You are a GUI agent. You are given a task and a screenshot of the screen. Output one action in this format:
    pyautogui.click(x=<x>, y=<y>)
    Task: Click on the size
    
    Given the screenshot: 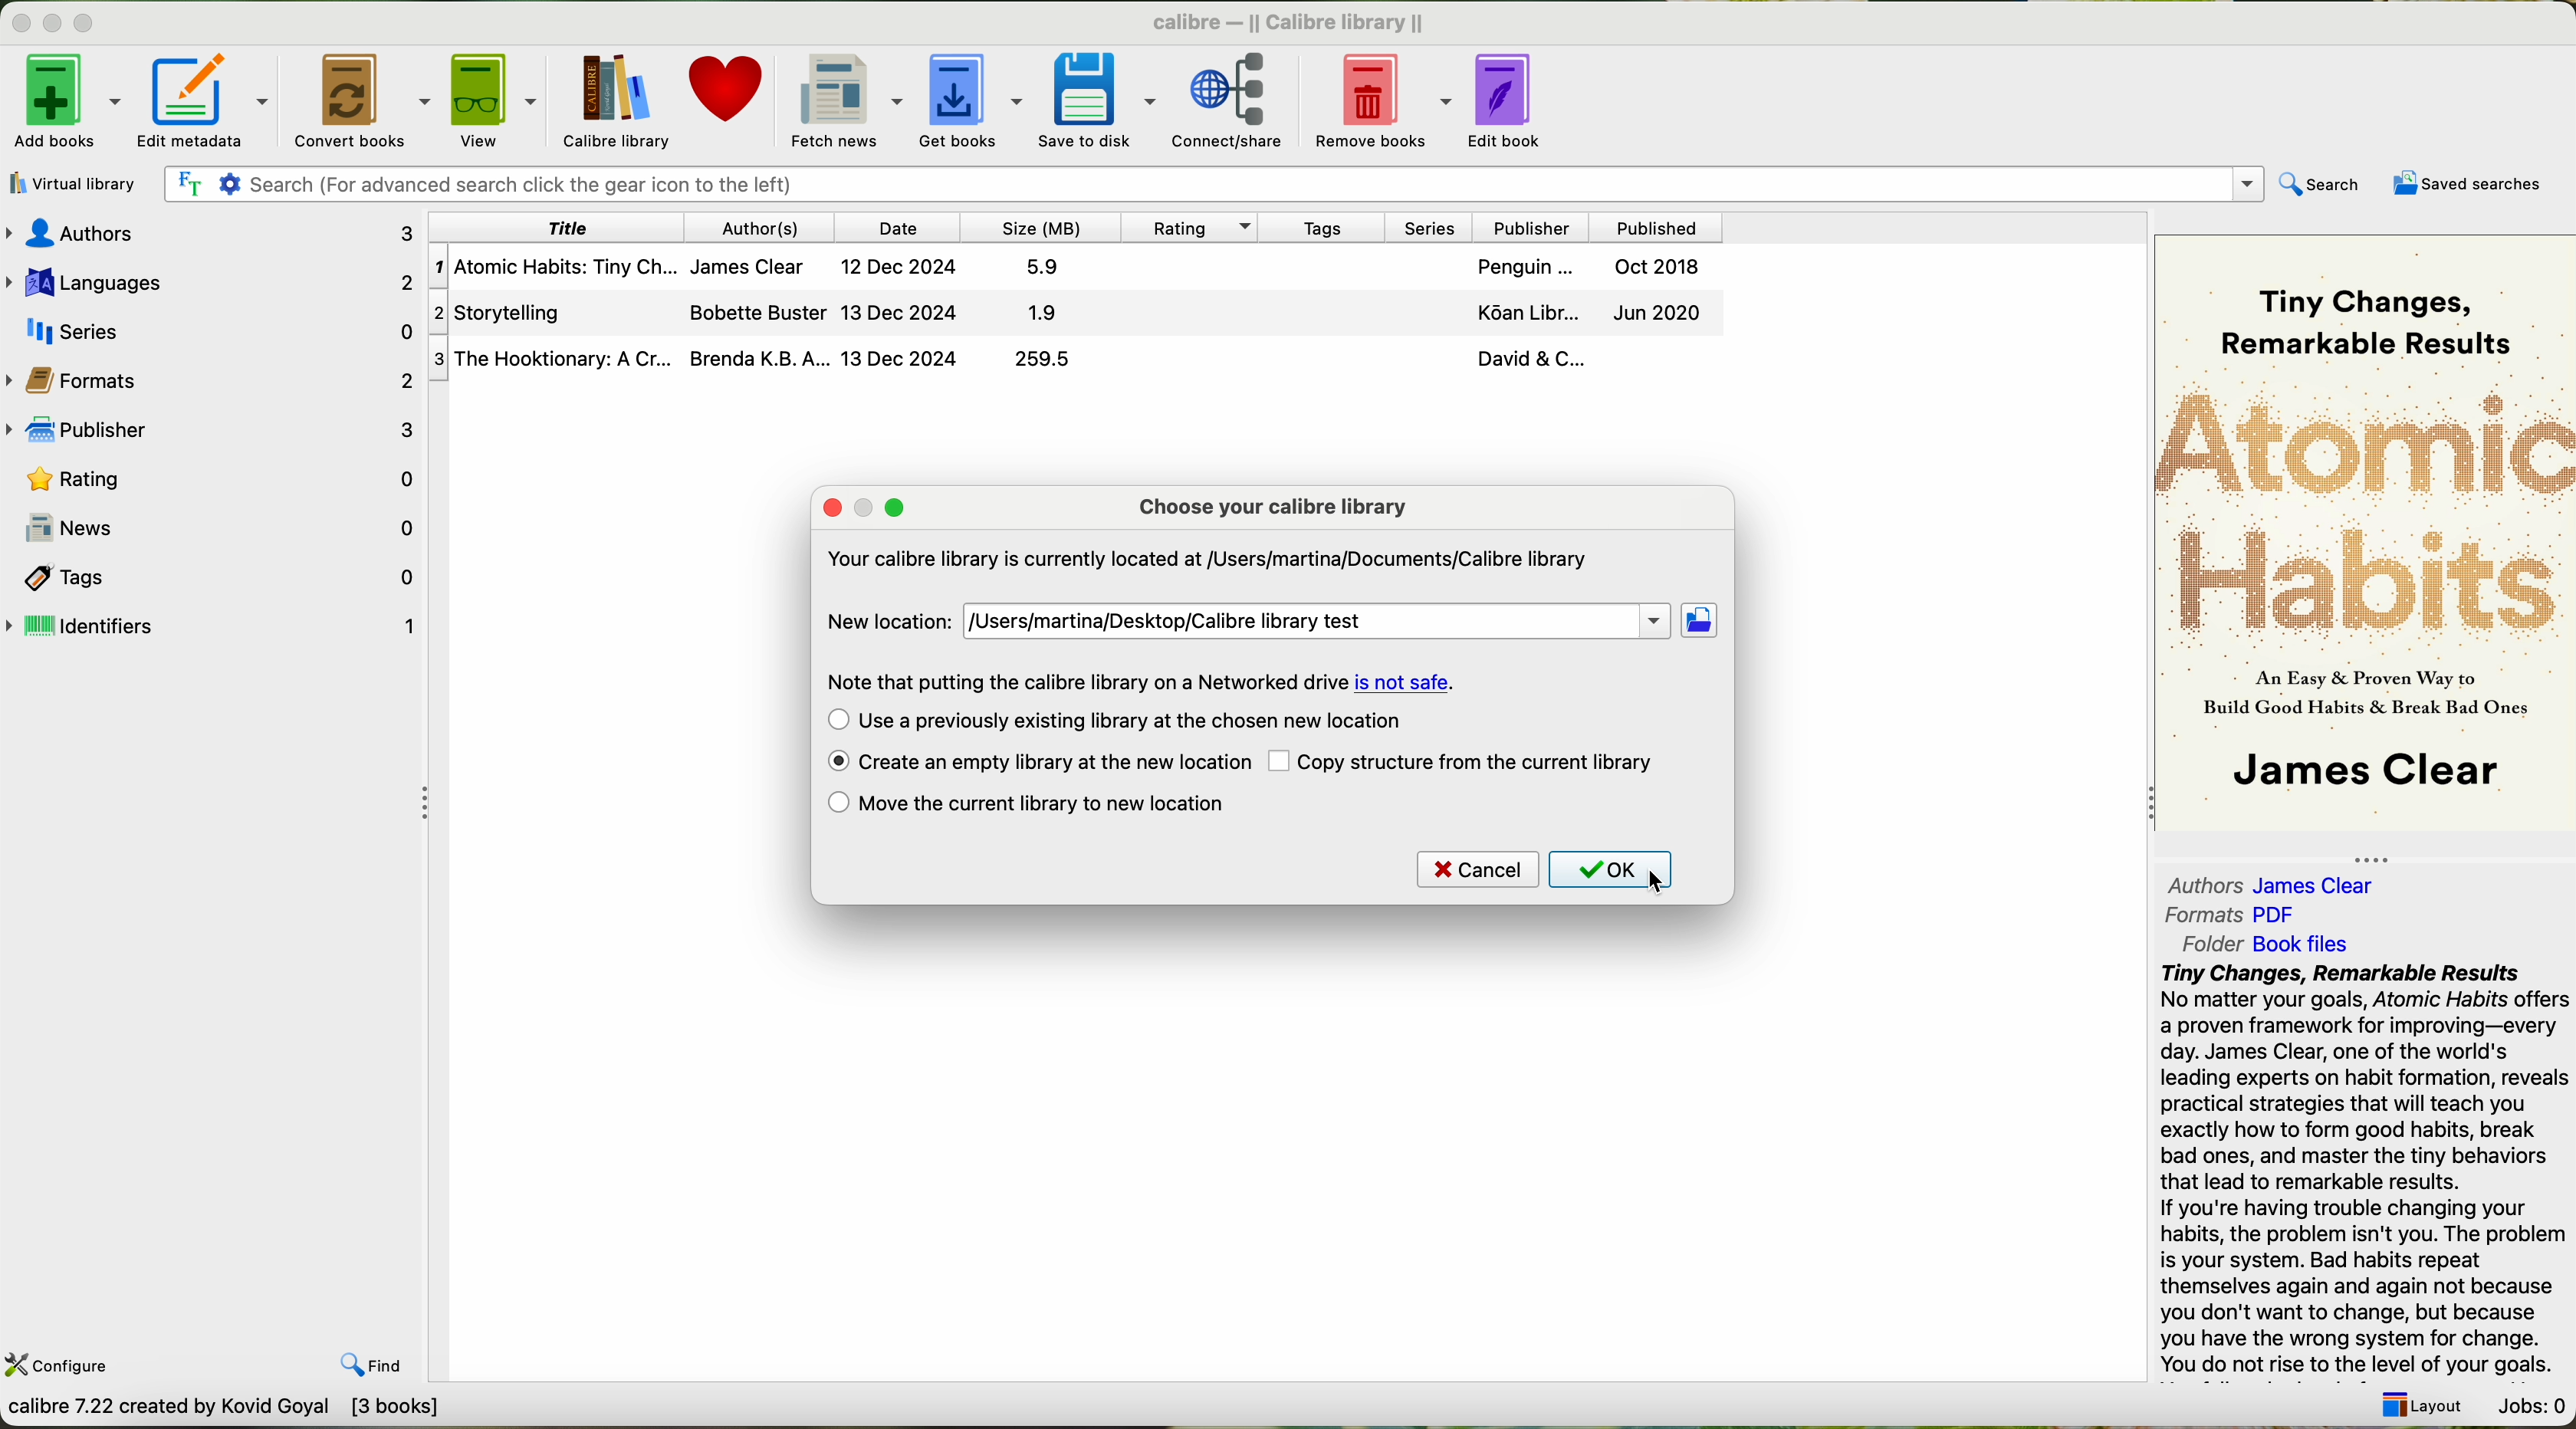 What is the action you would take?
    pyautogui.click(x=1038, y=227)
    